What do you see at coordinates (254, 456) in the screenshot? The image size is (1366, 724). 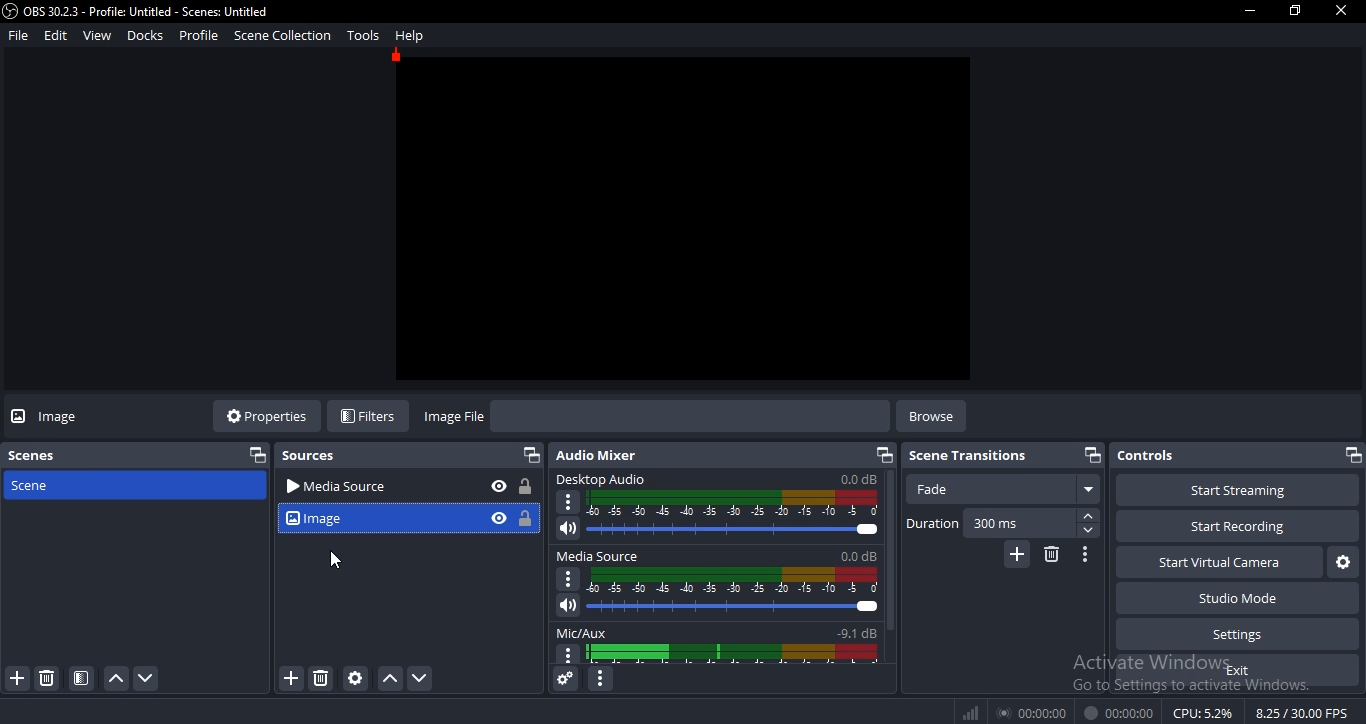 I see `restore` at bounding box center [254, 456].